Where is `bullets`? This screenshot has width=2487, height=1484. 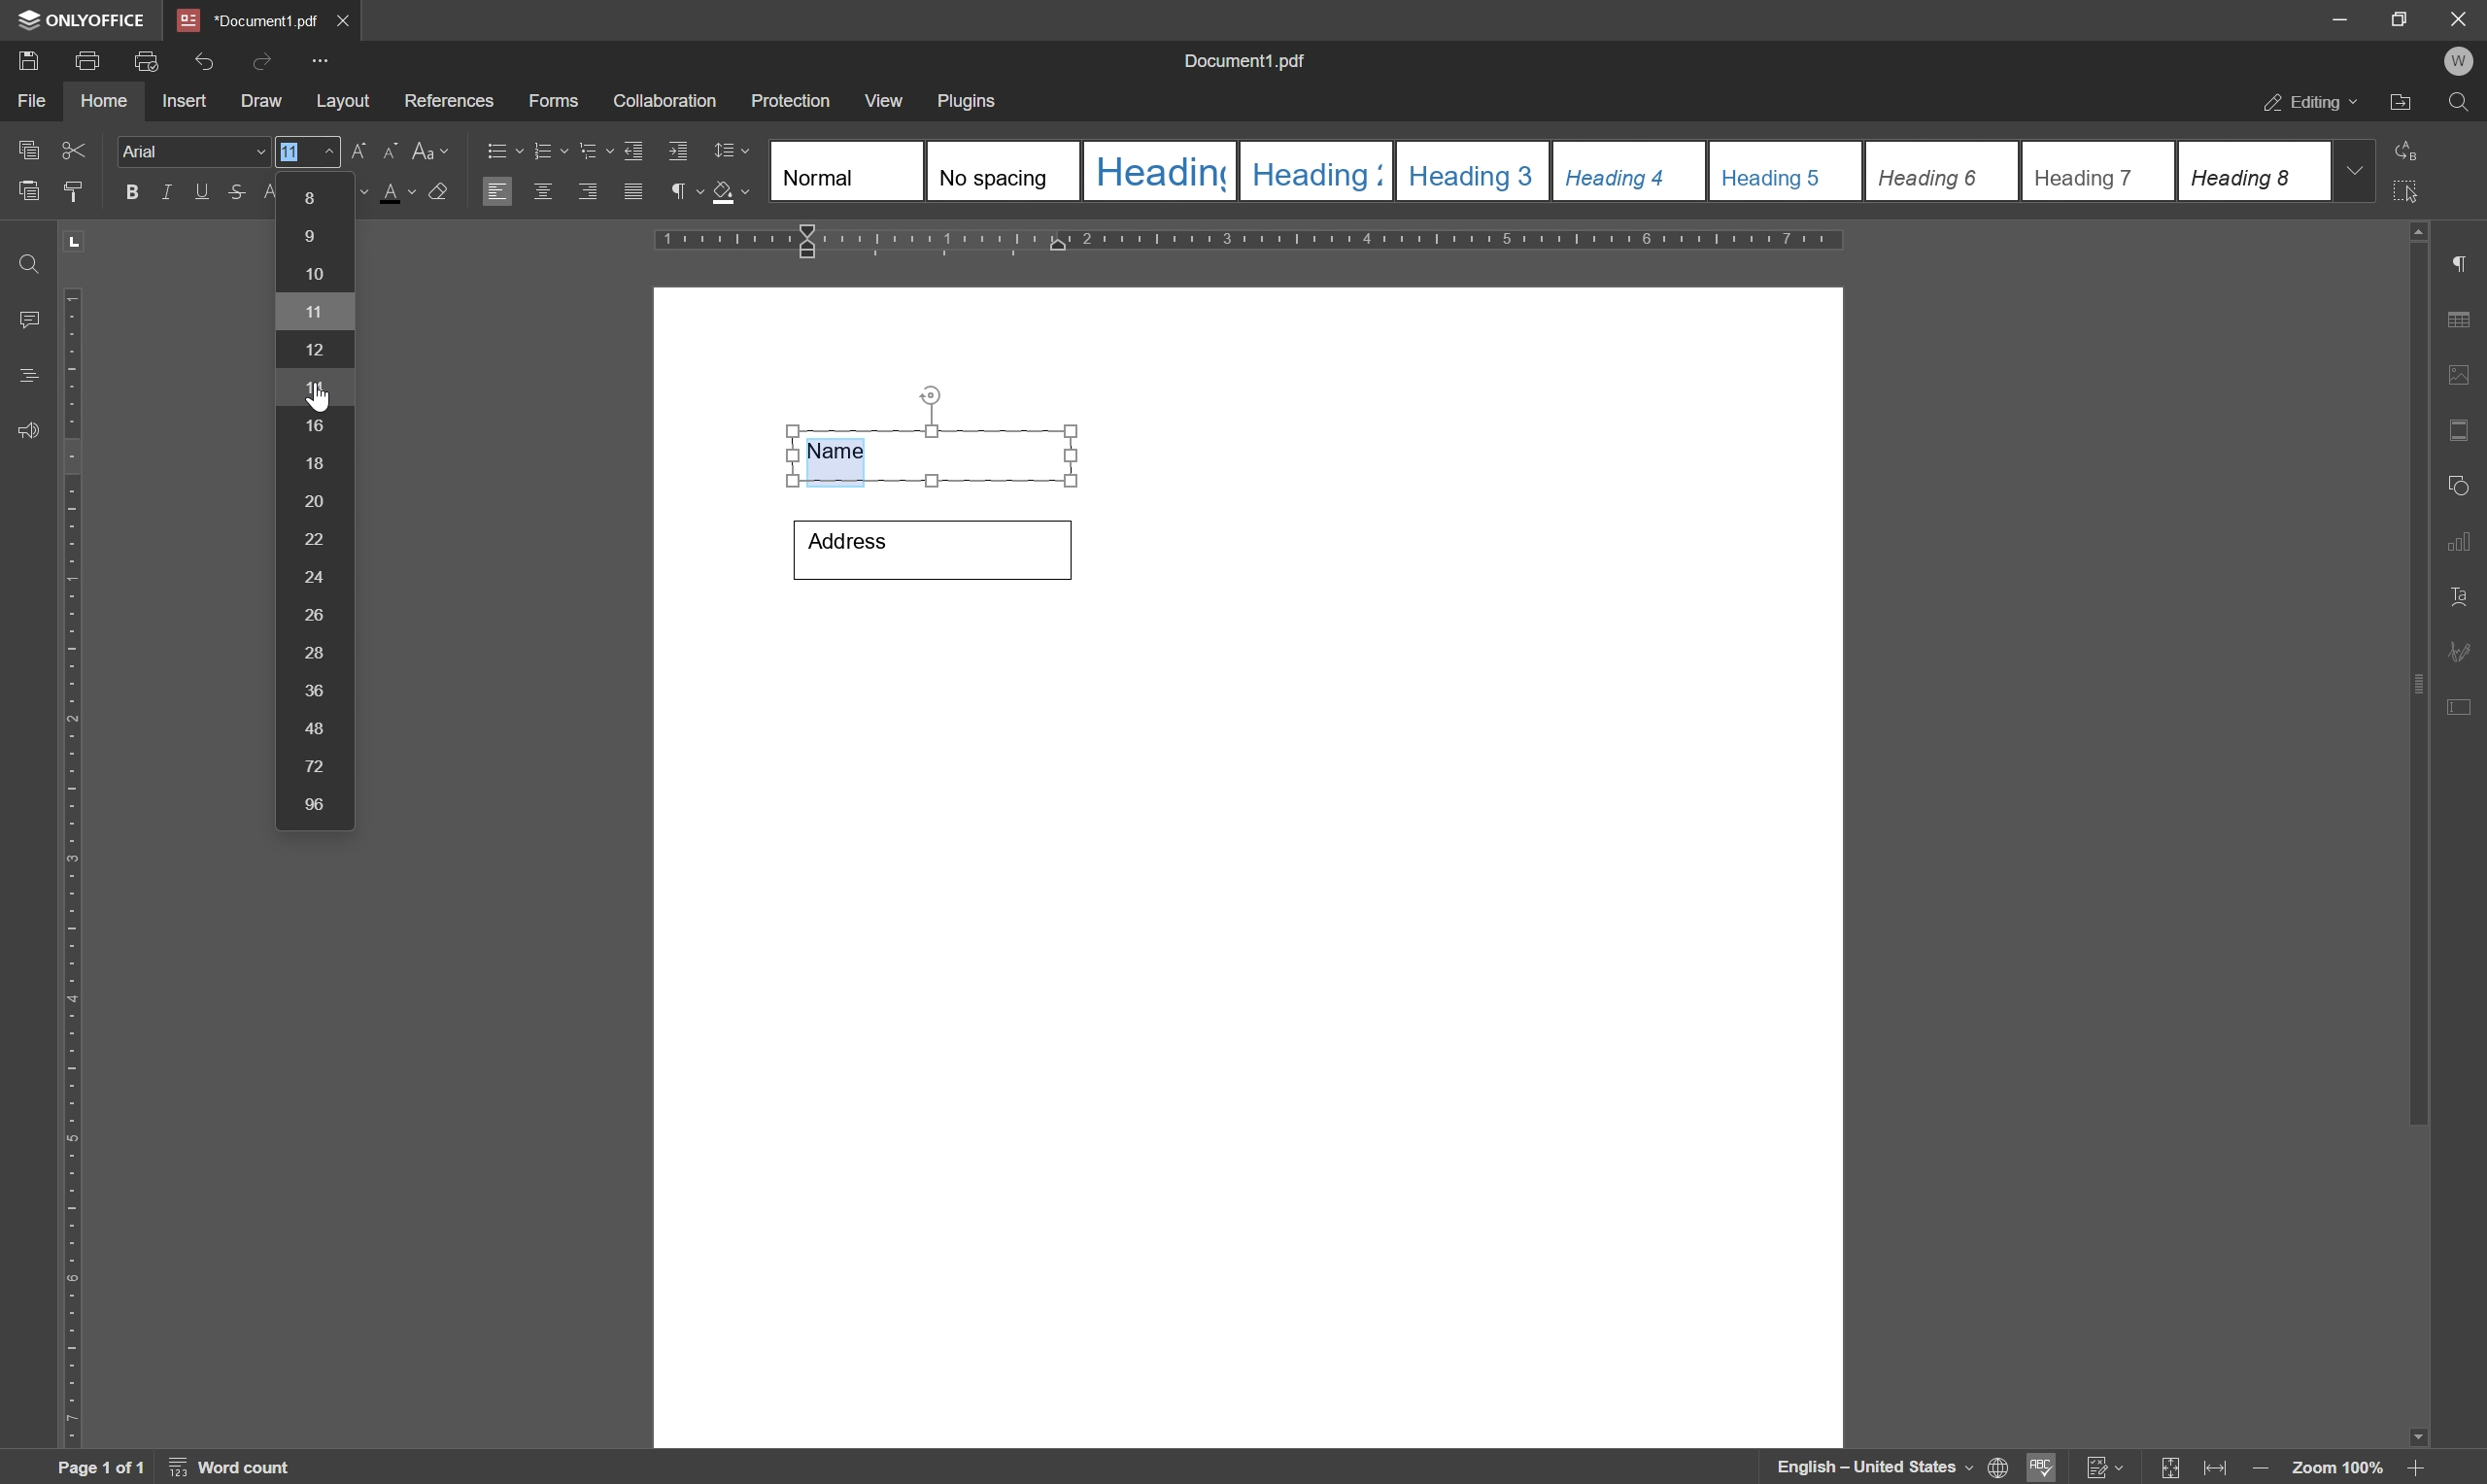
bullets is located at coordinates (501, 149).